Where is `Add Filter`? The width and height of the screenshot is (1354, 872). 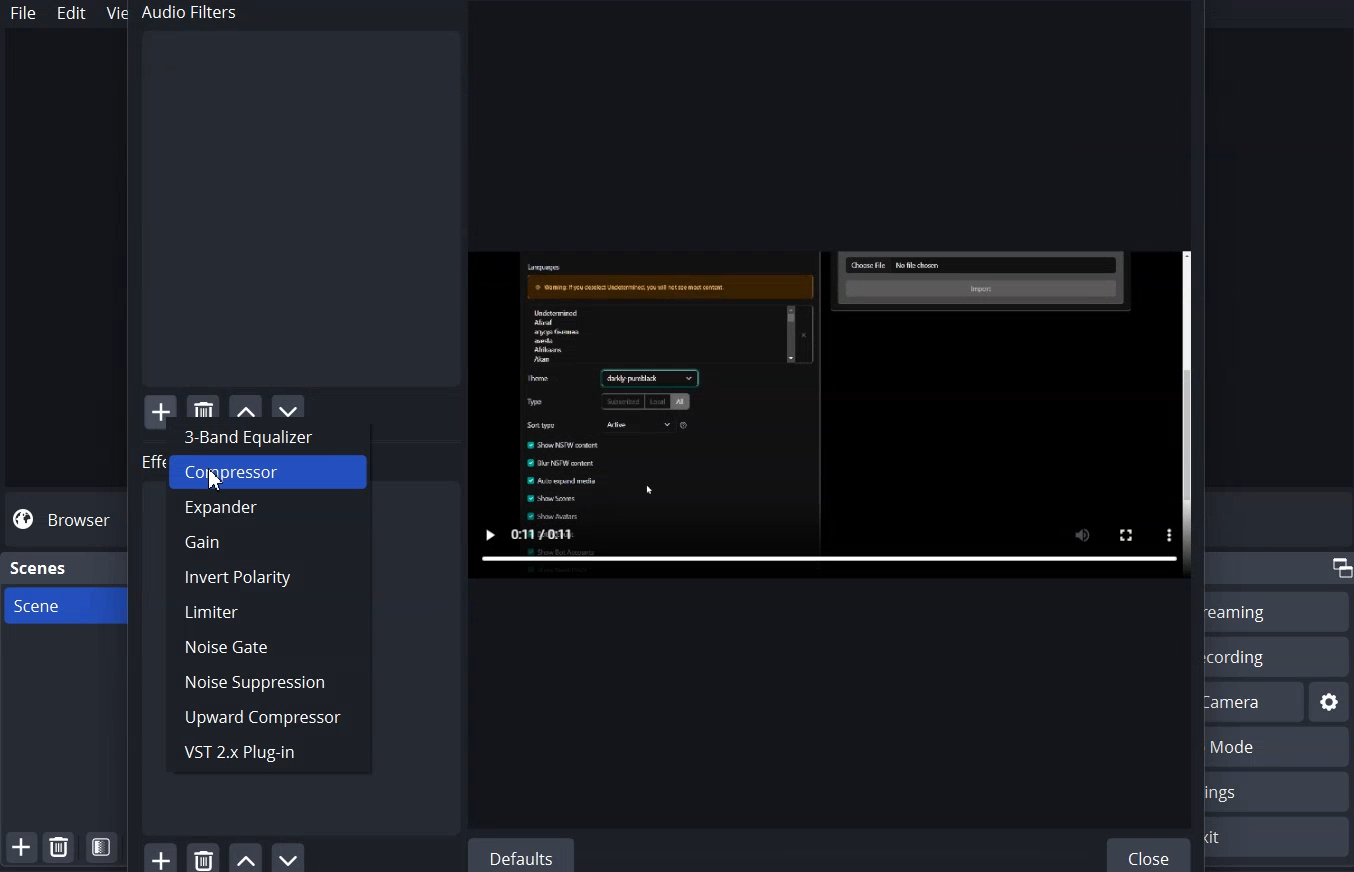 Add Filter is located at coordinates (160, 856).